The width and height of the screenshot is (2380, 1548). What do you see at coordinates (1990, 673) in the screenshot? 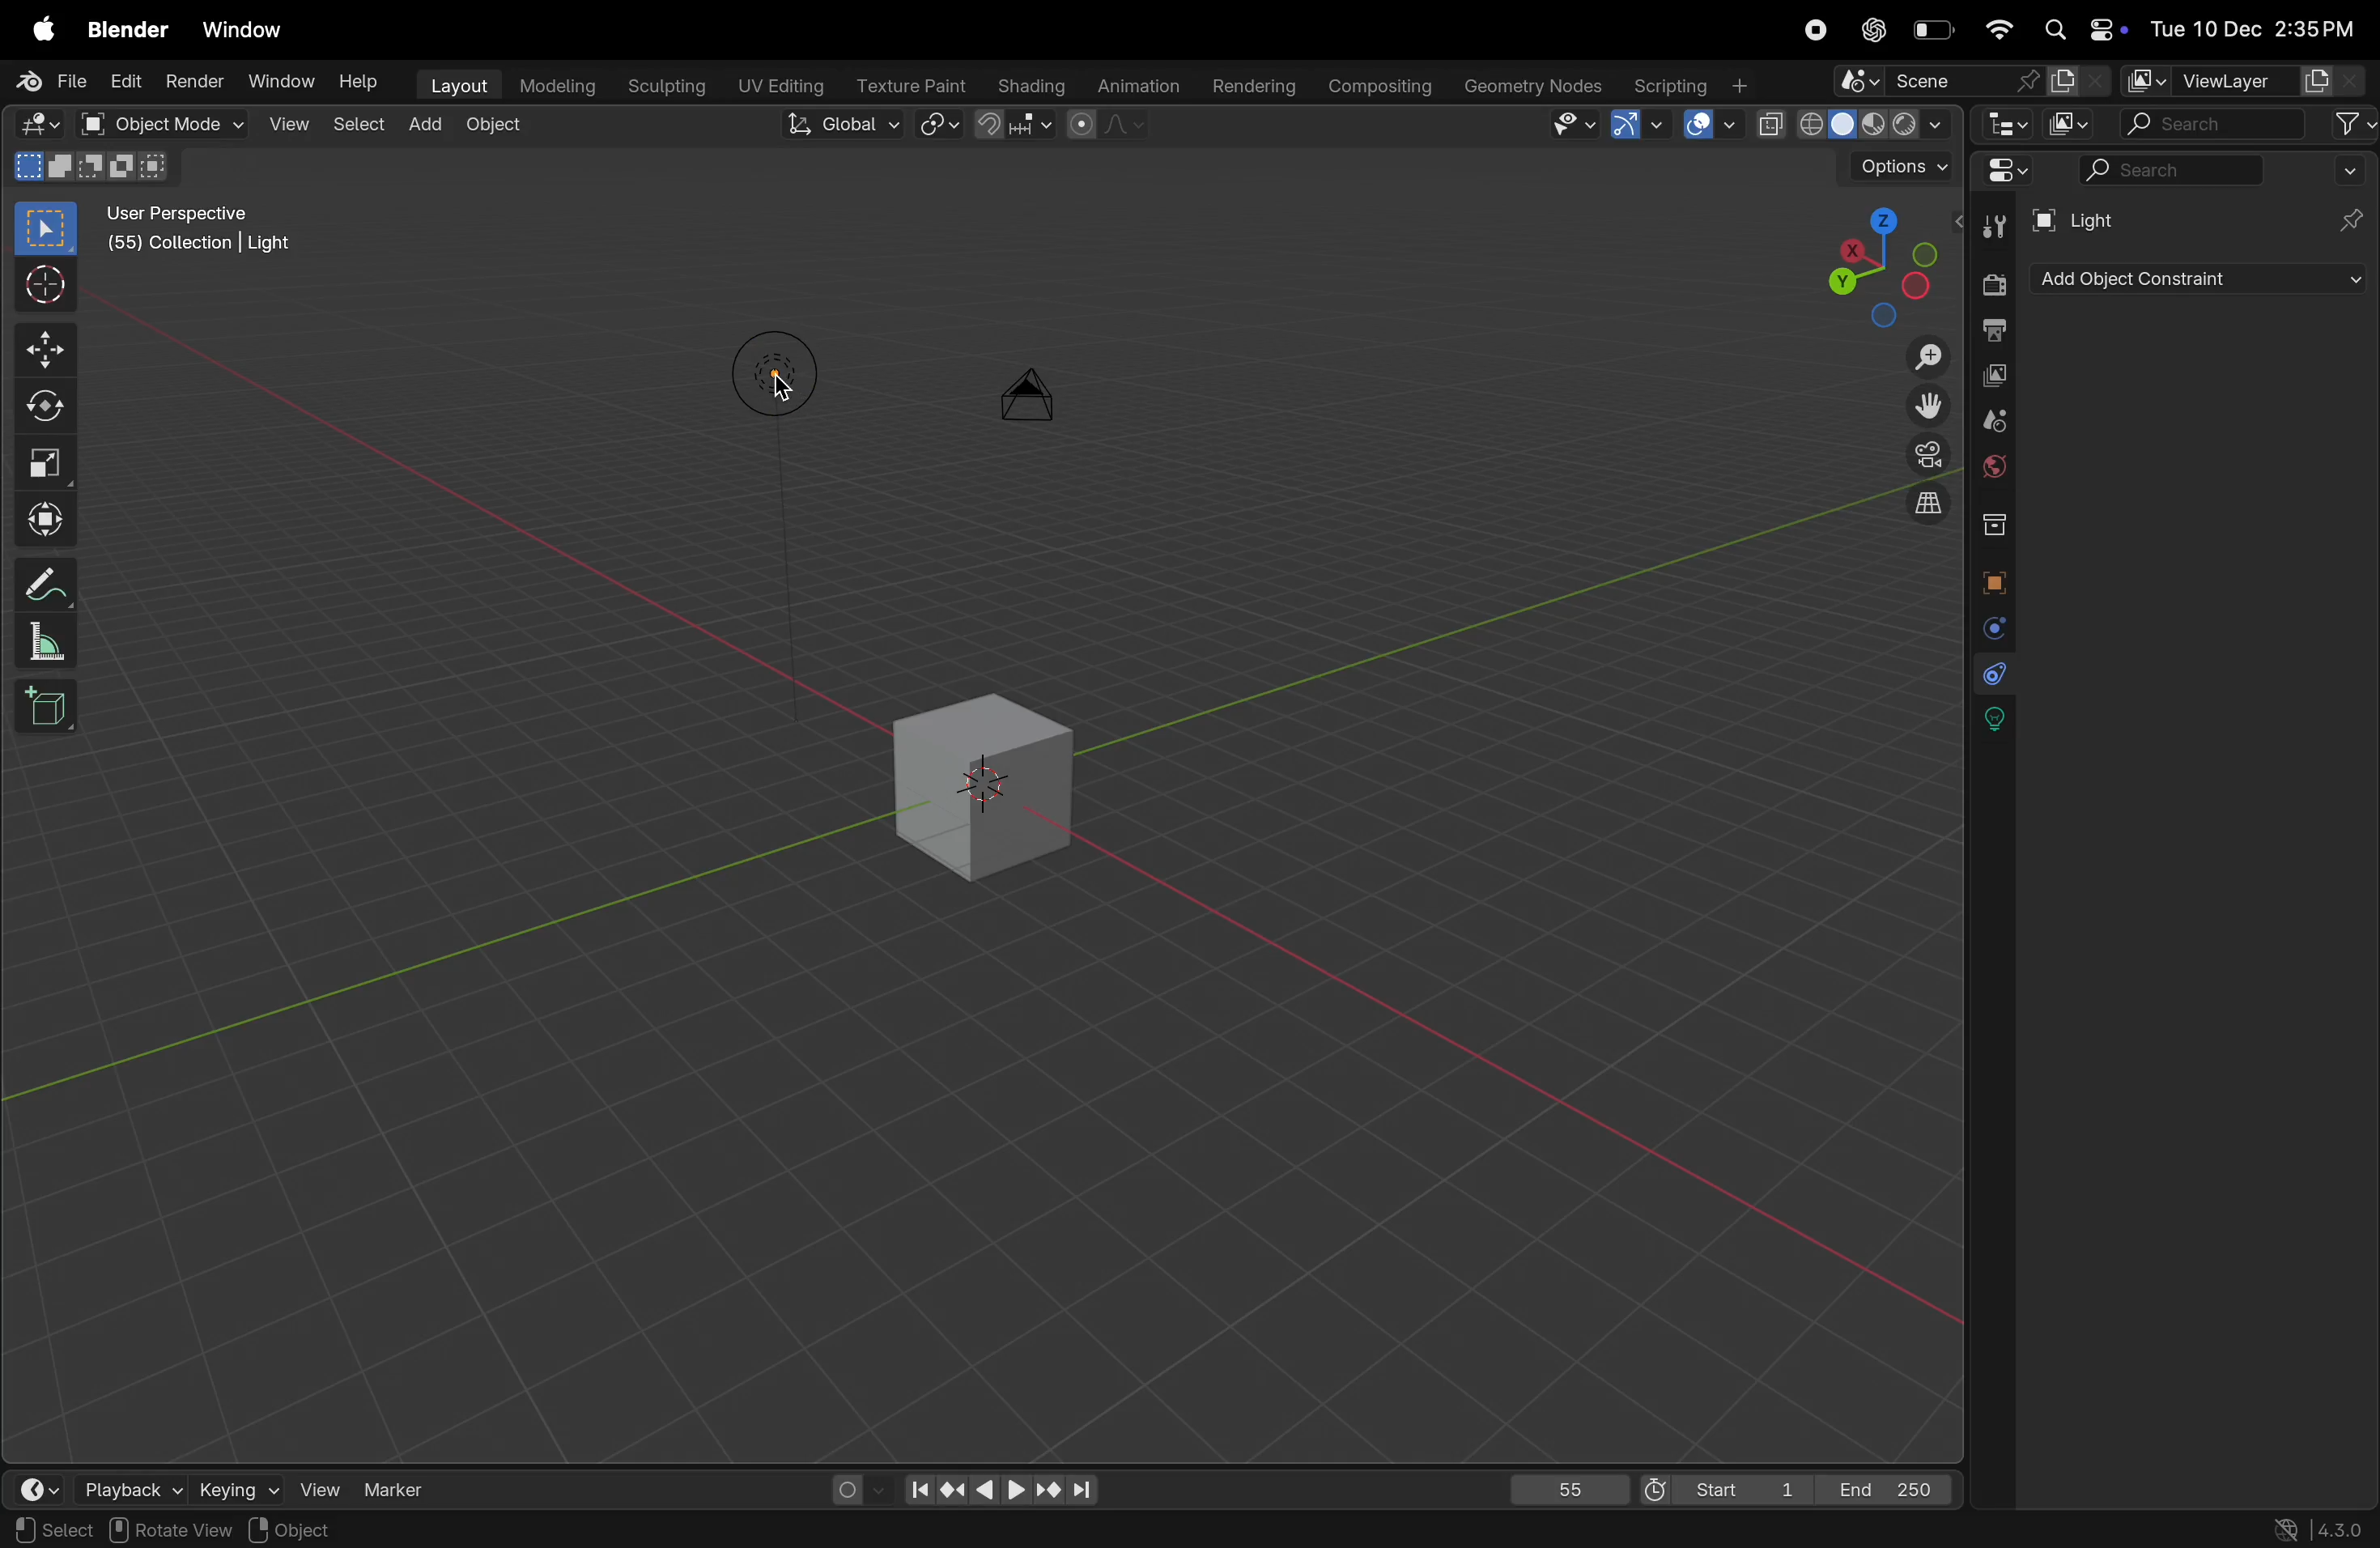
I see `constarints` at bounding box center [1990, 673].